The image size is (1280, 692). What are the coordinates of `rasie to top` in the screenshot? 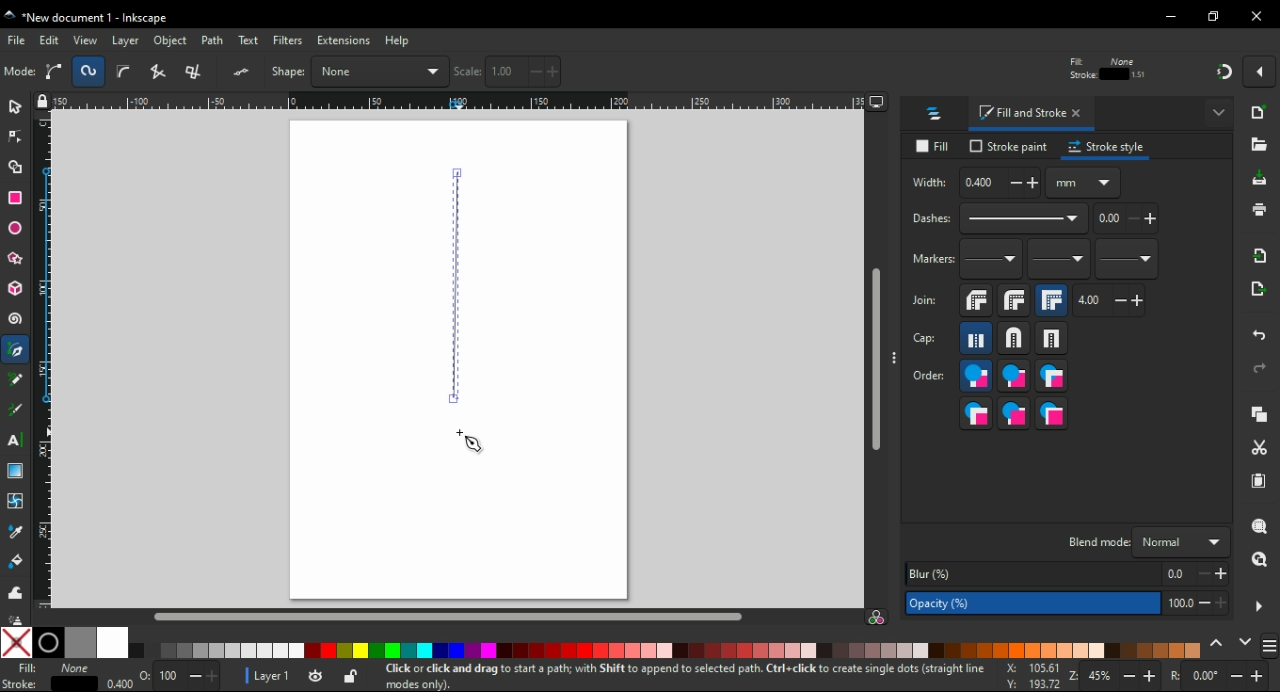 It's located at (328, 71).